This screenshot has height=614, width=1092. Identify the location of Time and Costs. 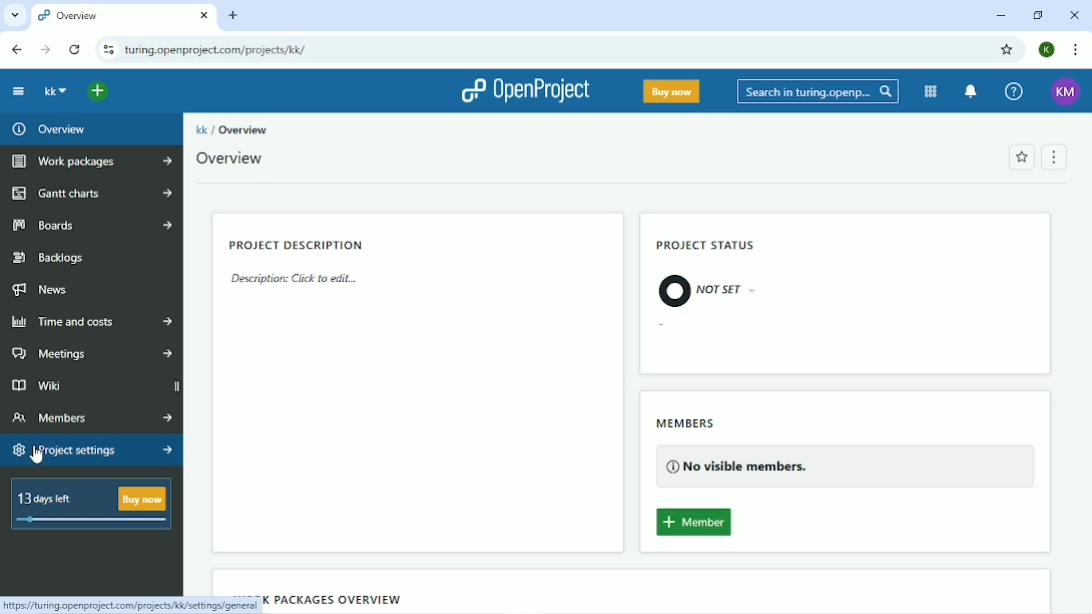
(91, 322).